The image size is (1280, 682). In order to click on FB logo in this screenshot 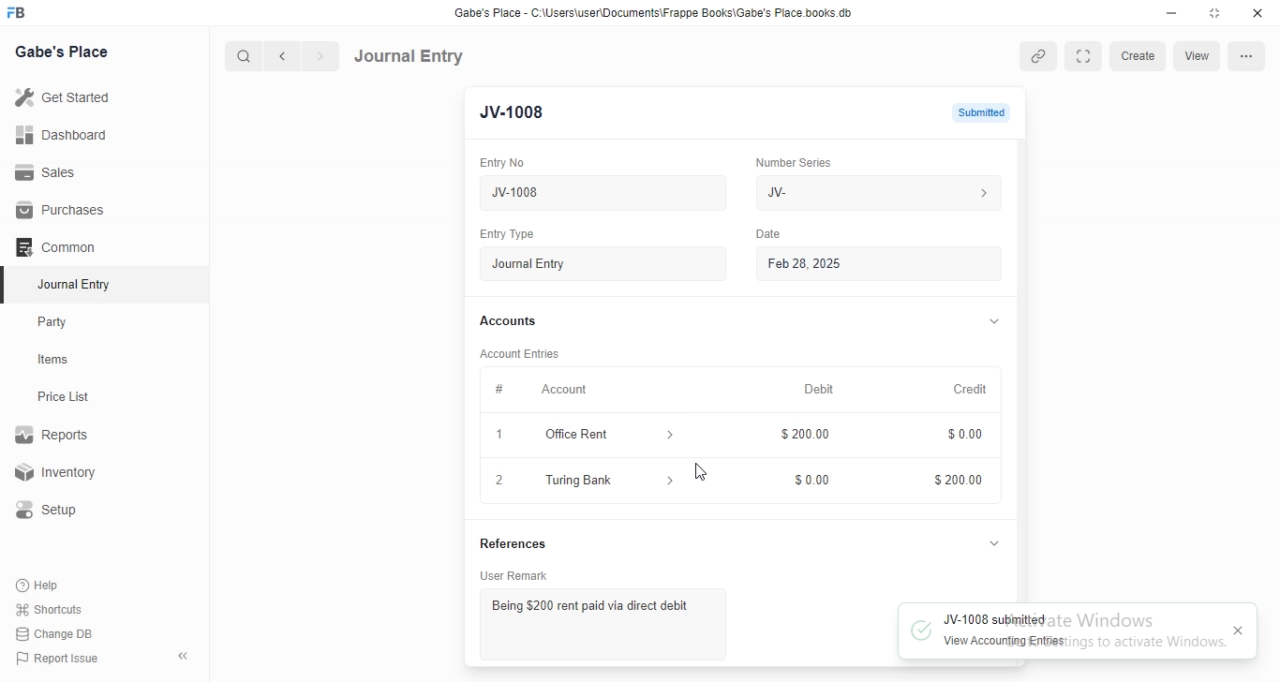, I will do `click(18, 13)`.